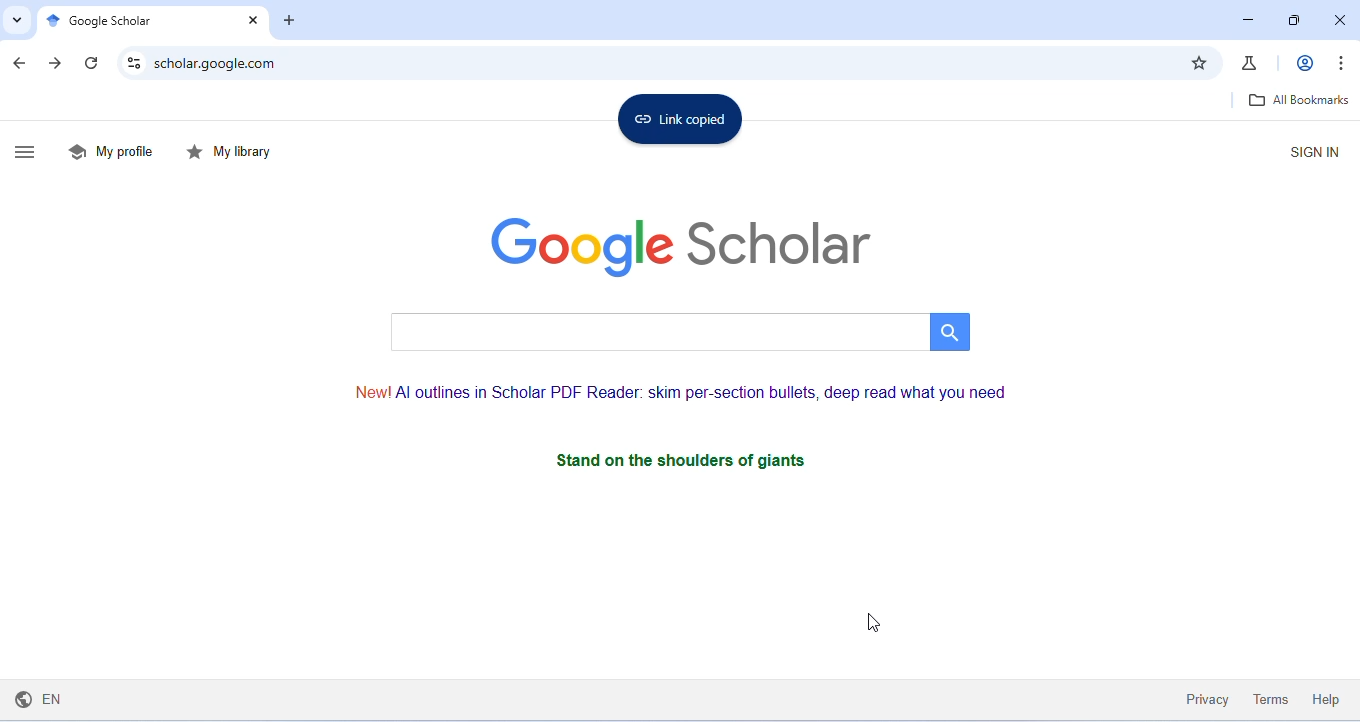  Describe the element at coordinates (682, 242) in the screenshot. I see `google scholar logo` at that location.